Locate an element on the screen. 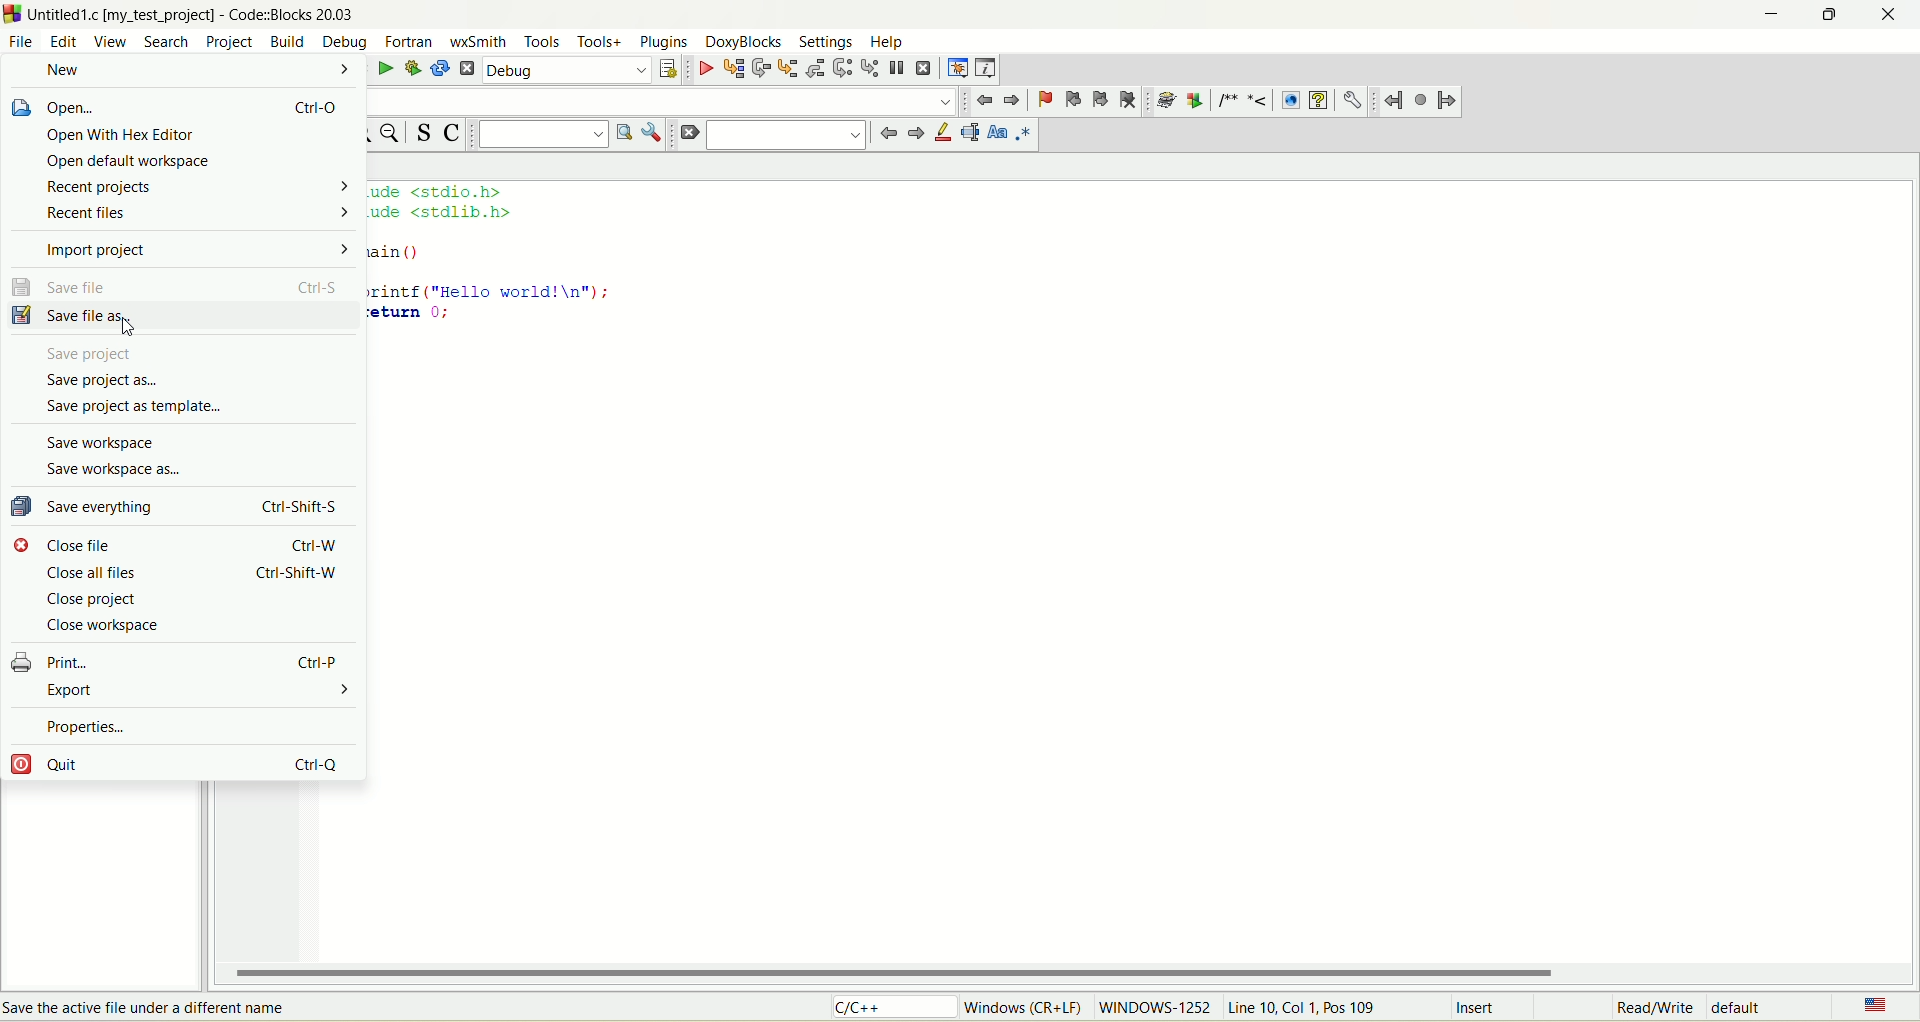 Image resolution: width=1920 pixels, height=1022 pixels. minimize is located at coordinates (1767, 18).